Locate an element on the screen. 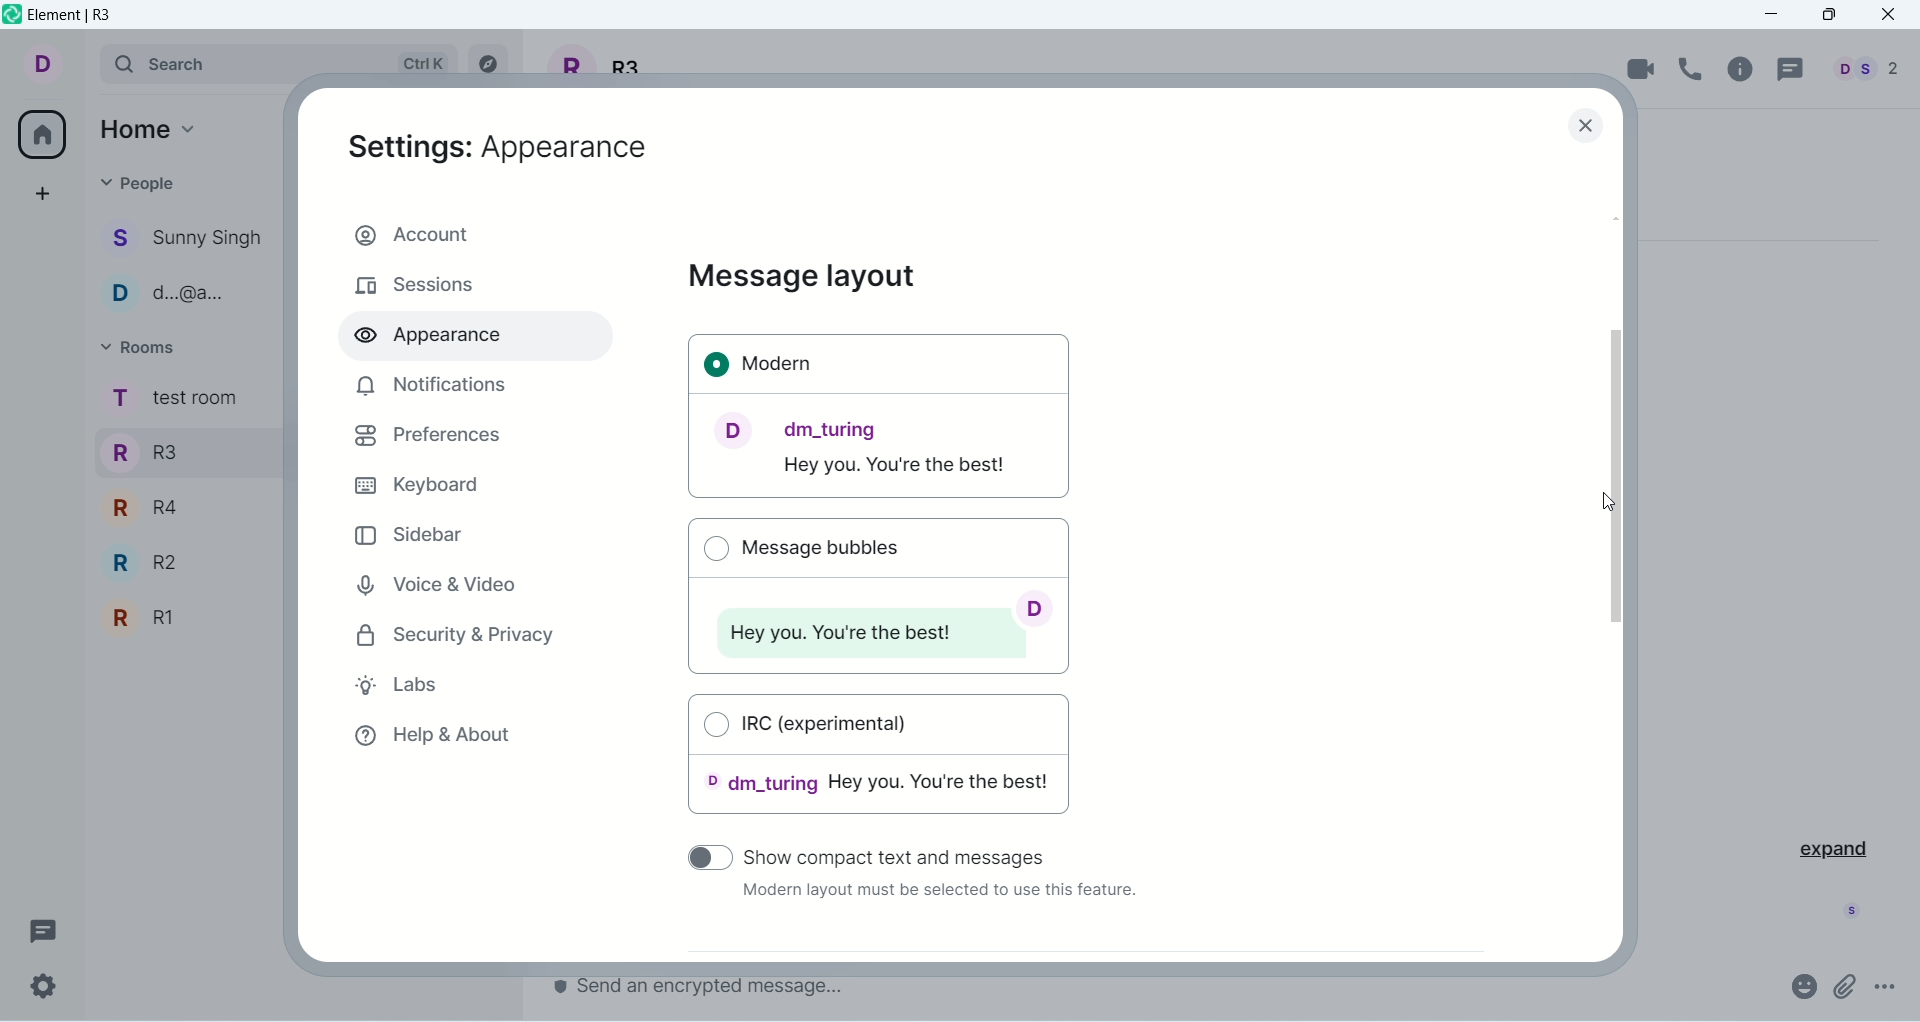 Image resolution: width=1920 pixels, height=1022 pixels. account is located at coordinates (475, 232).